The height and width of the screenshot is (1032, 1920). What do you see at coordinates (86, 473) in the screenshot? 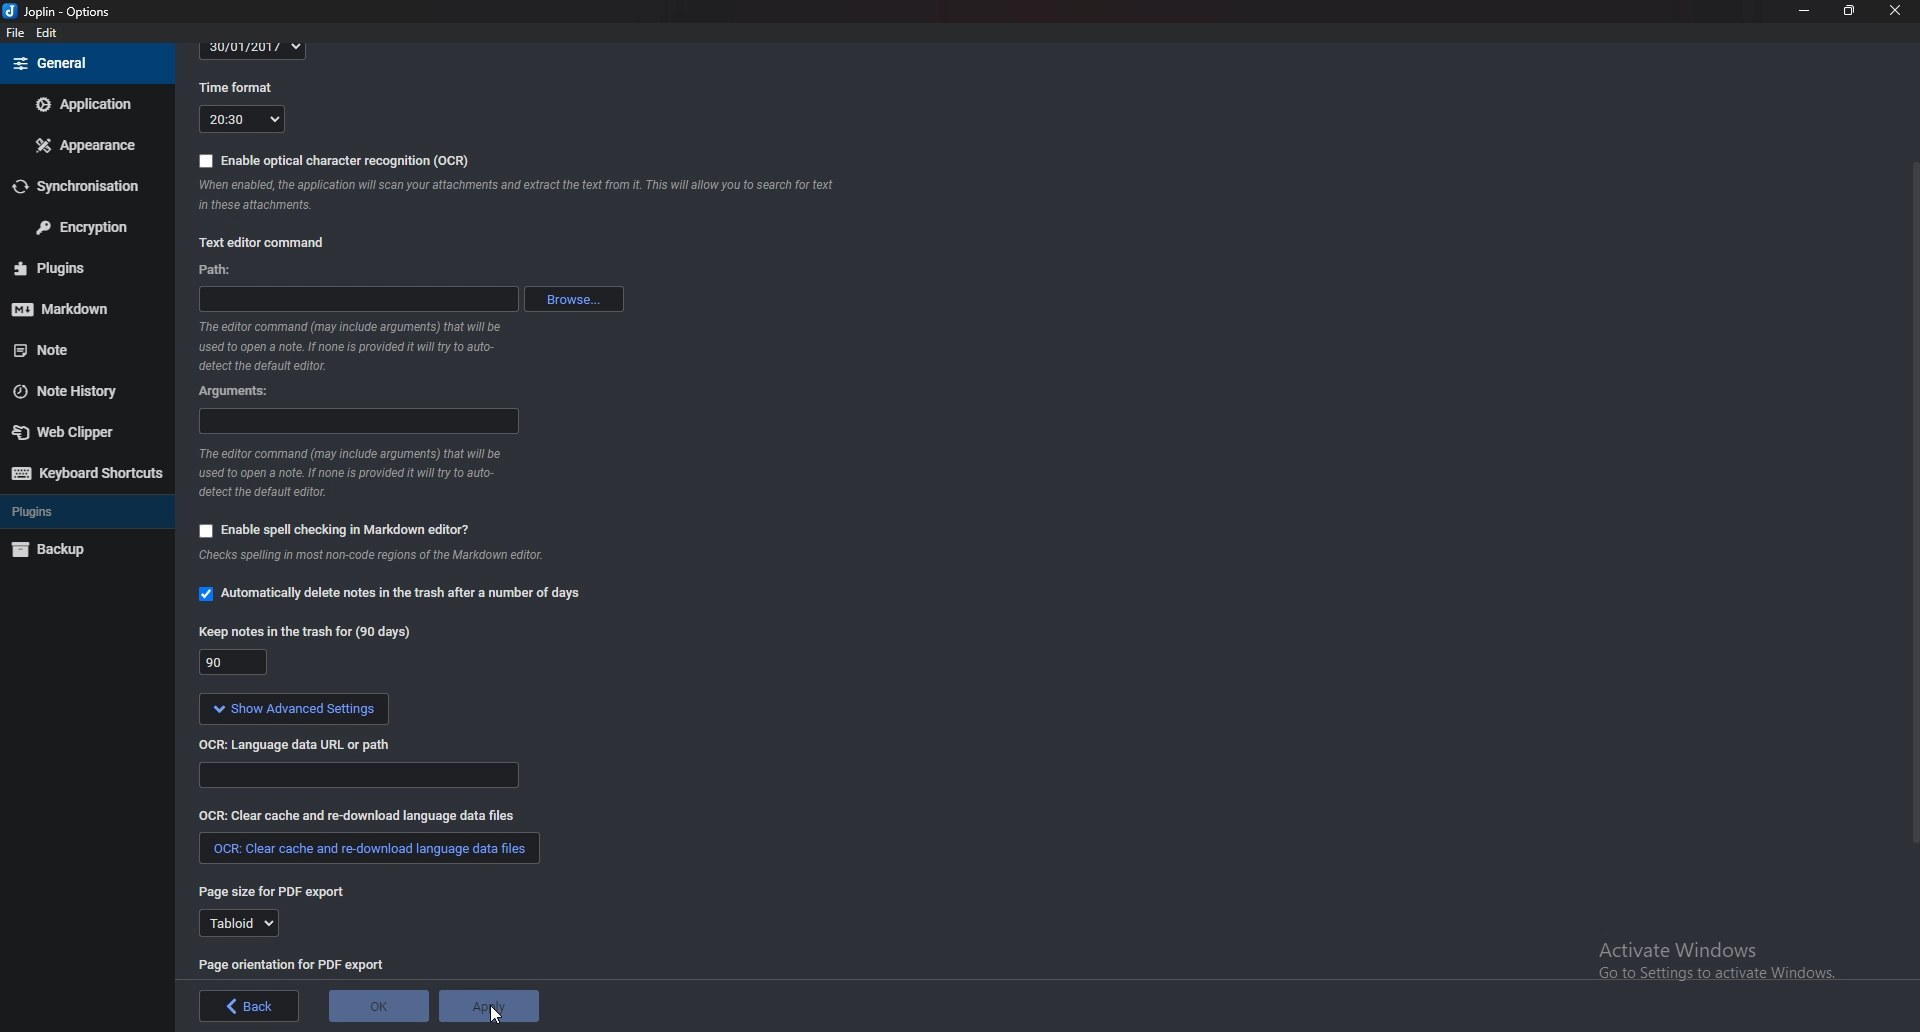
I see `Keyboard shortcuts` at bounding box center [86, 473].